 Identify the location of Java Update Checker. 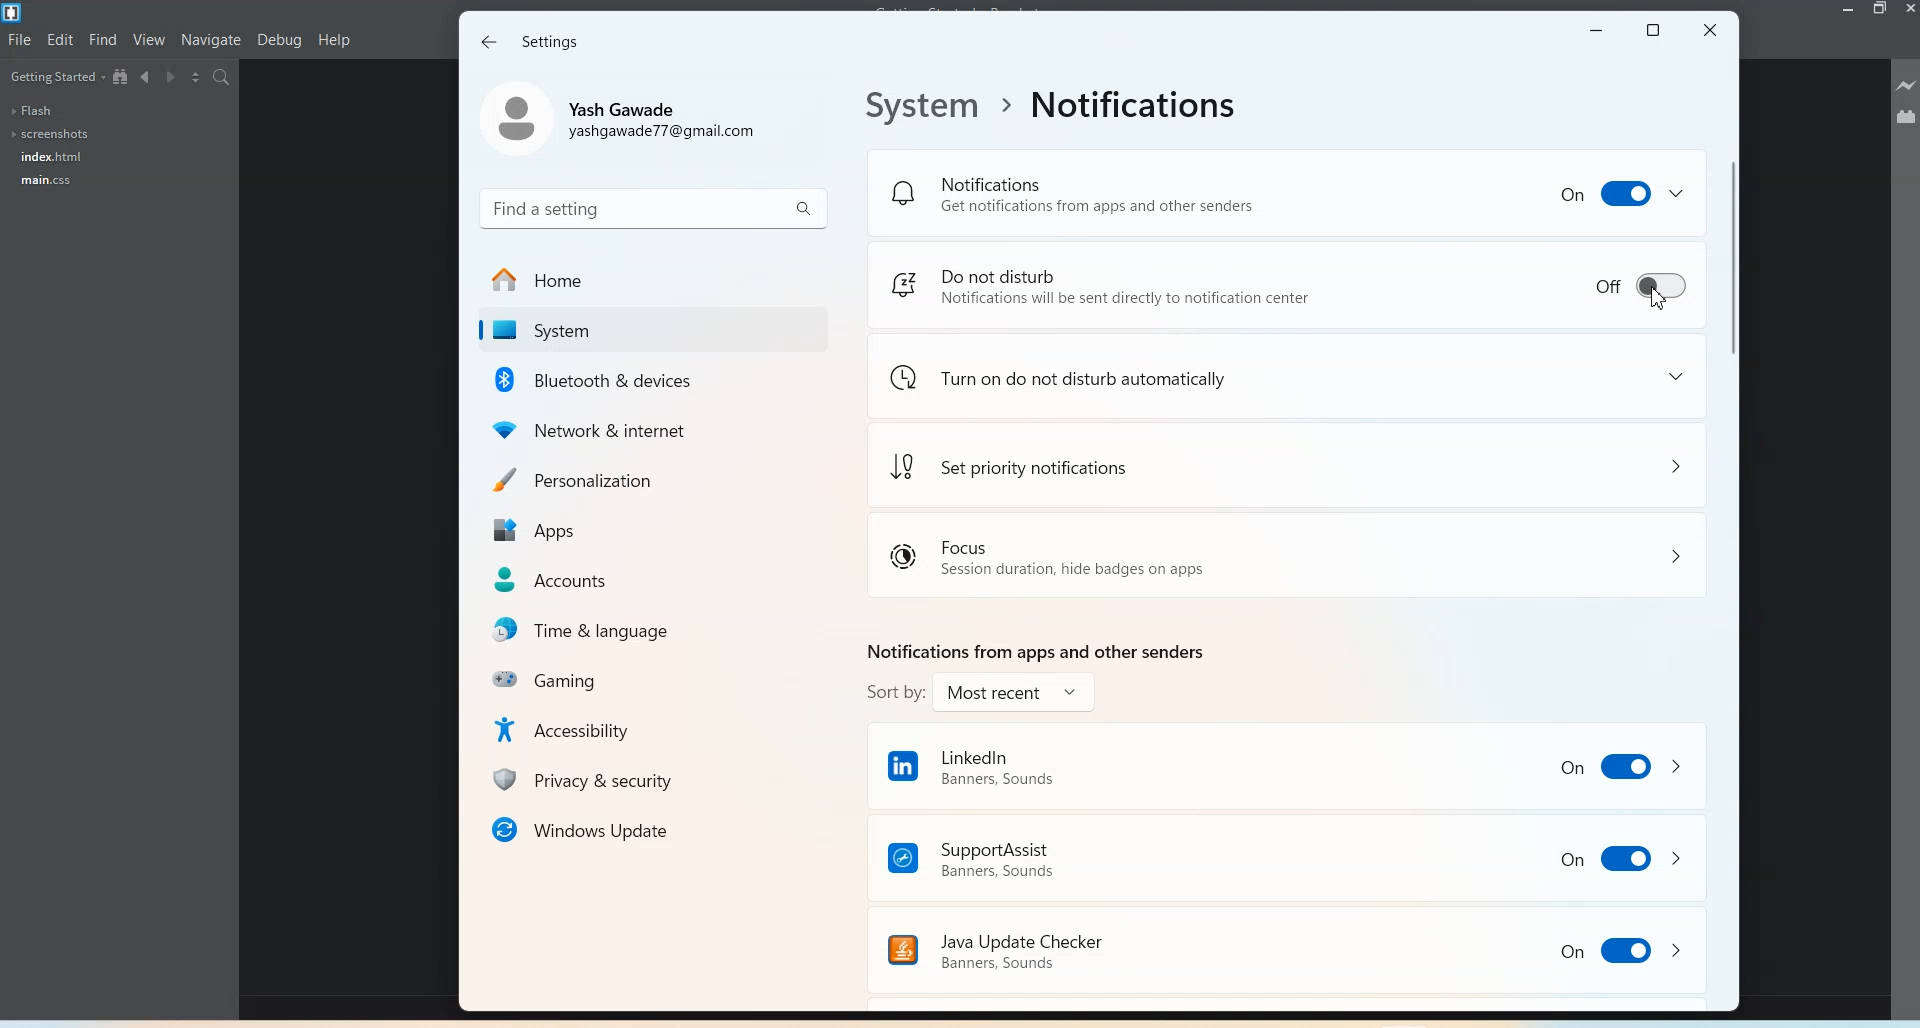
(1141, 947).